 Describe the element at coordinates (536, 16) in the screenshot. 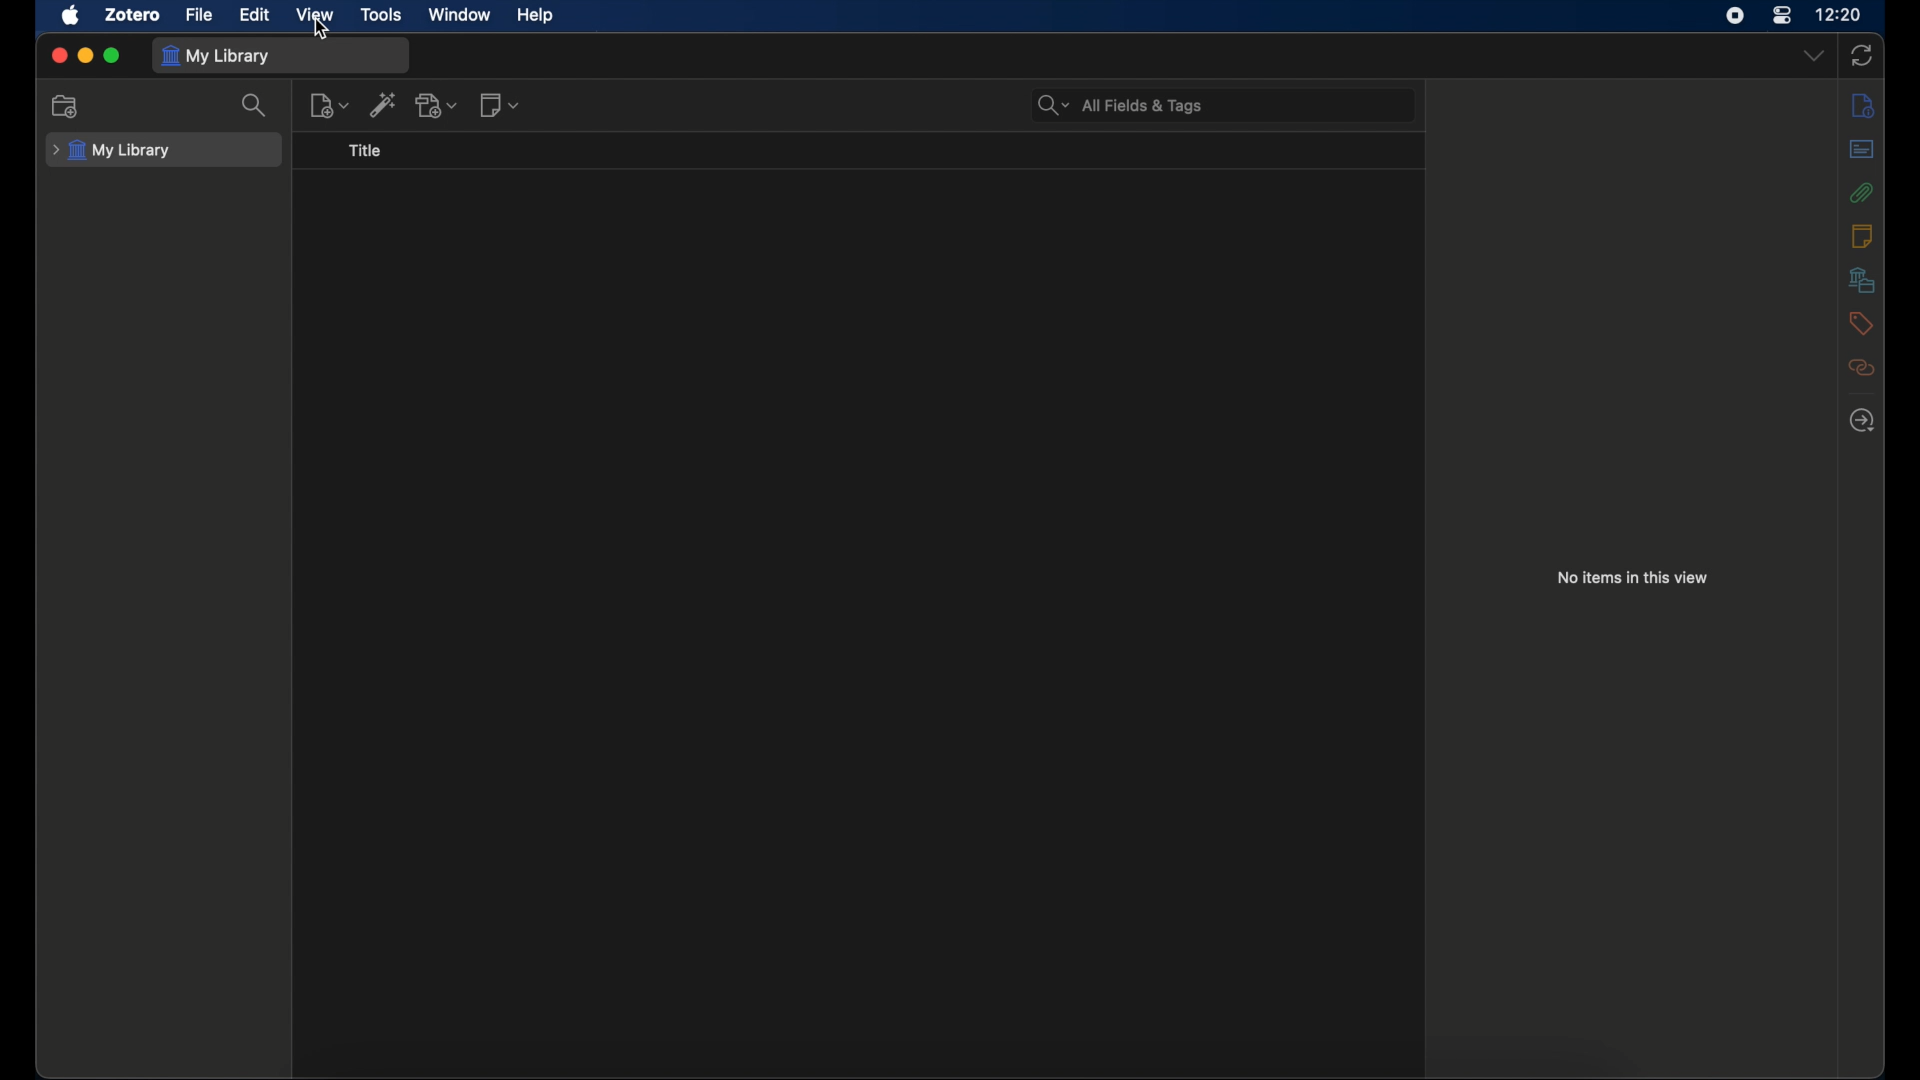

I see `help` at that location.